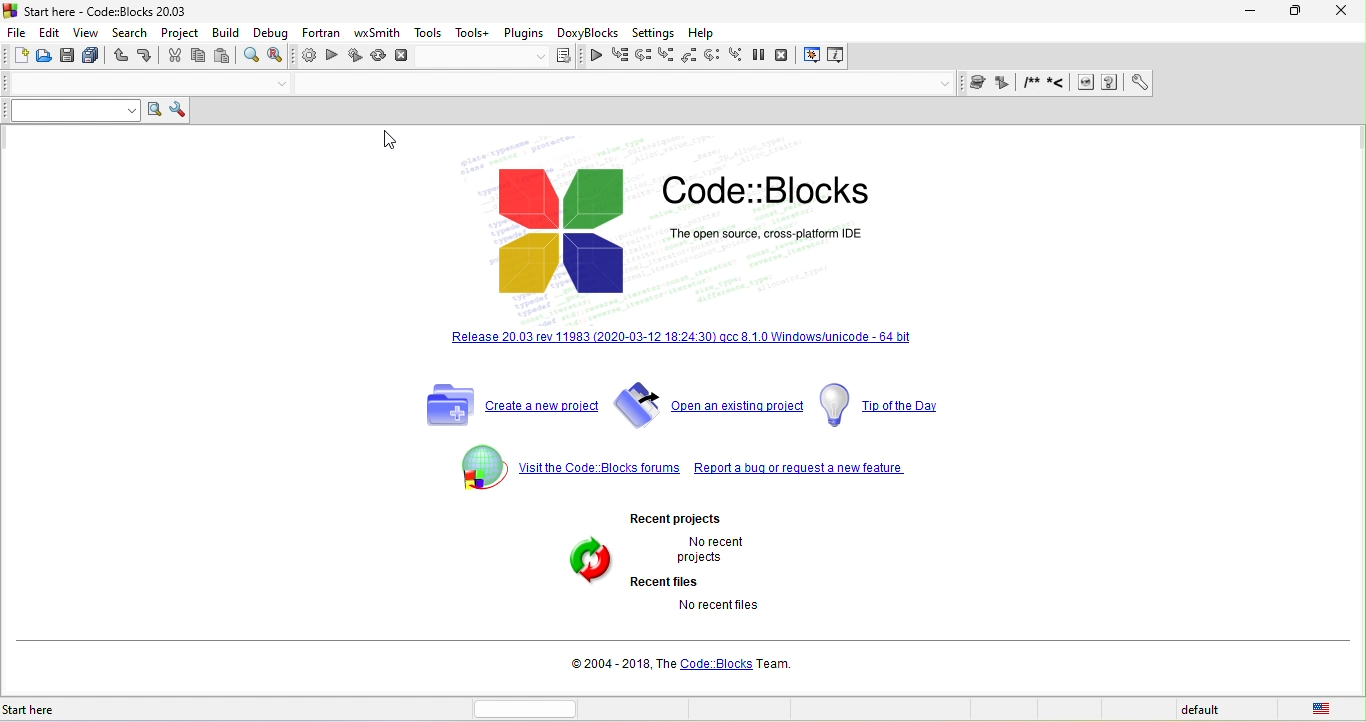  What do you see at coordinates (711, 56) in the screenshot?
I see `next instruction` at bounding box center [711, 56].